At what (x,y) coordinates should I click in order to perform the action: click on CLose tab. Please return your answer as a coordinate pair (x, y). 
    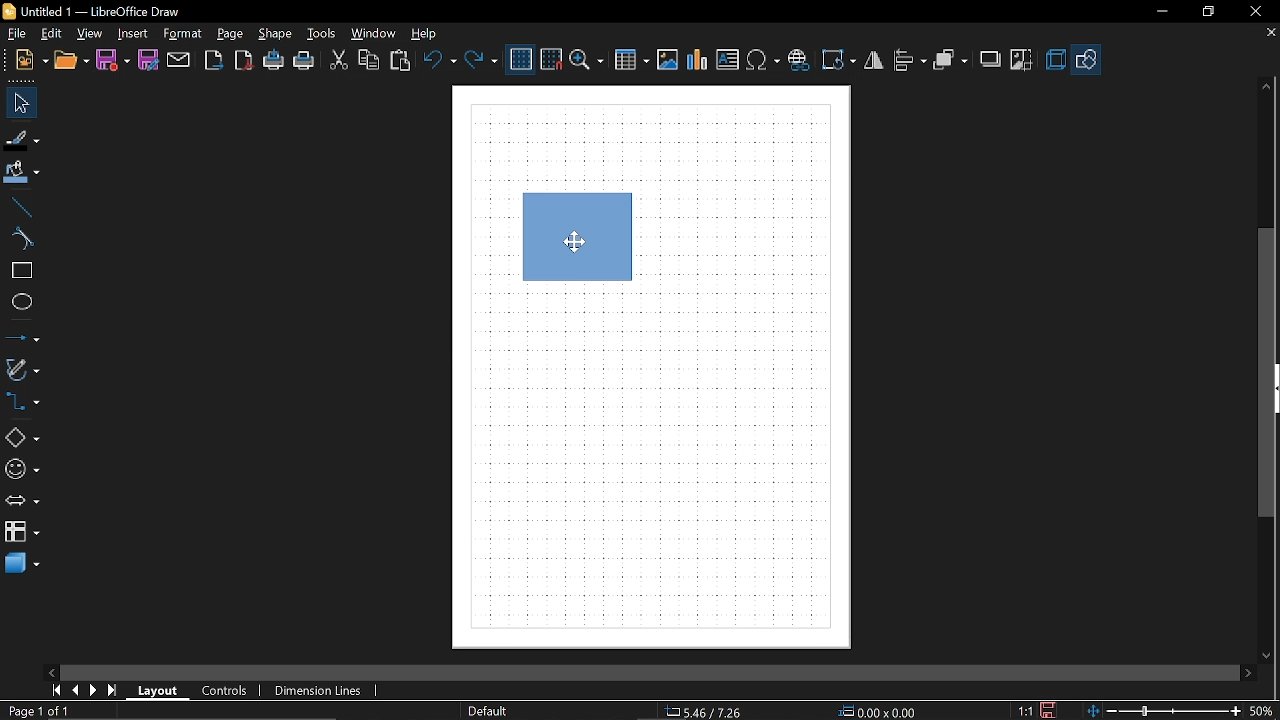
    Looking at the image, I should click on (1270, 33).